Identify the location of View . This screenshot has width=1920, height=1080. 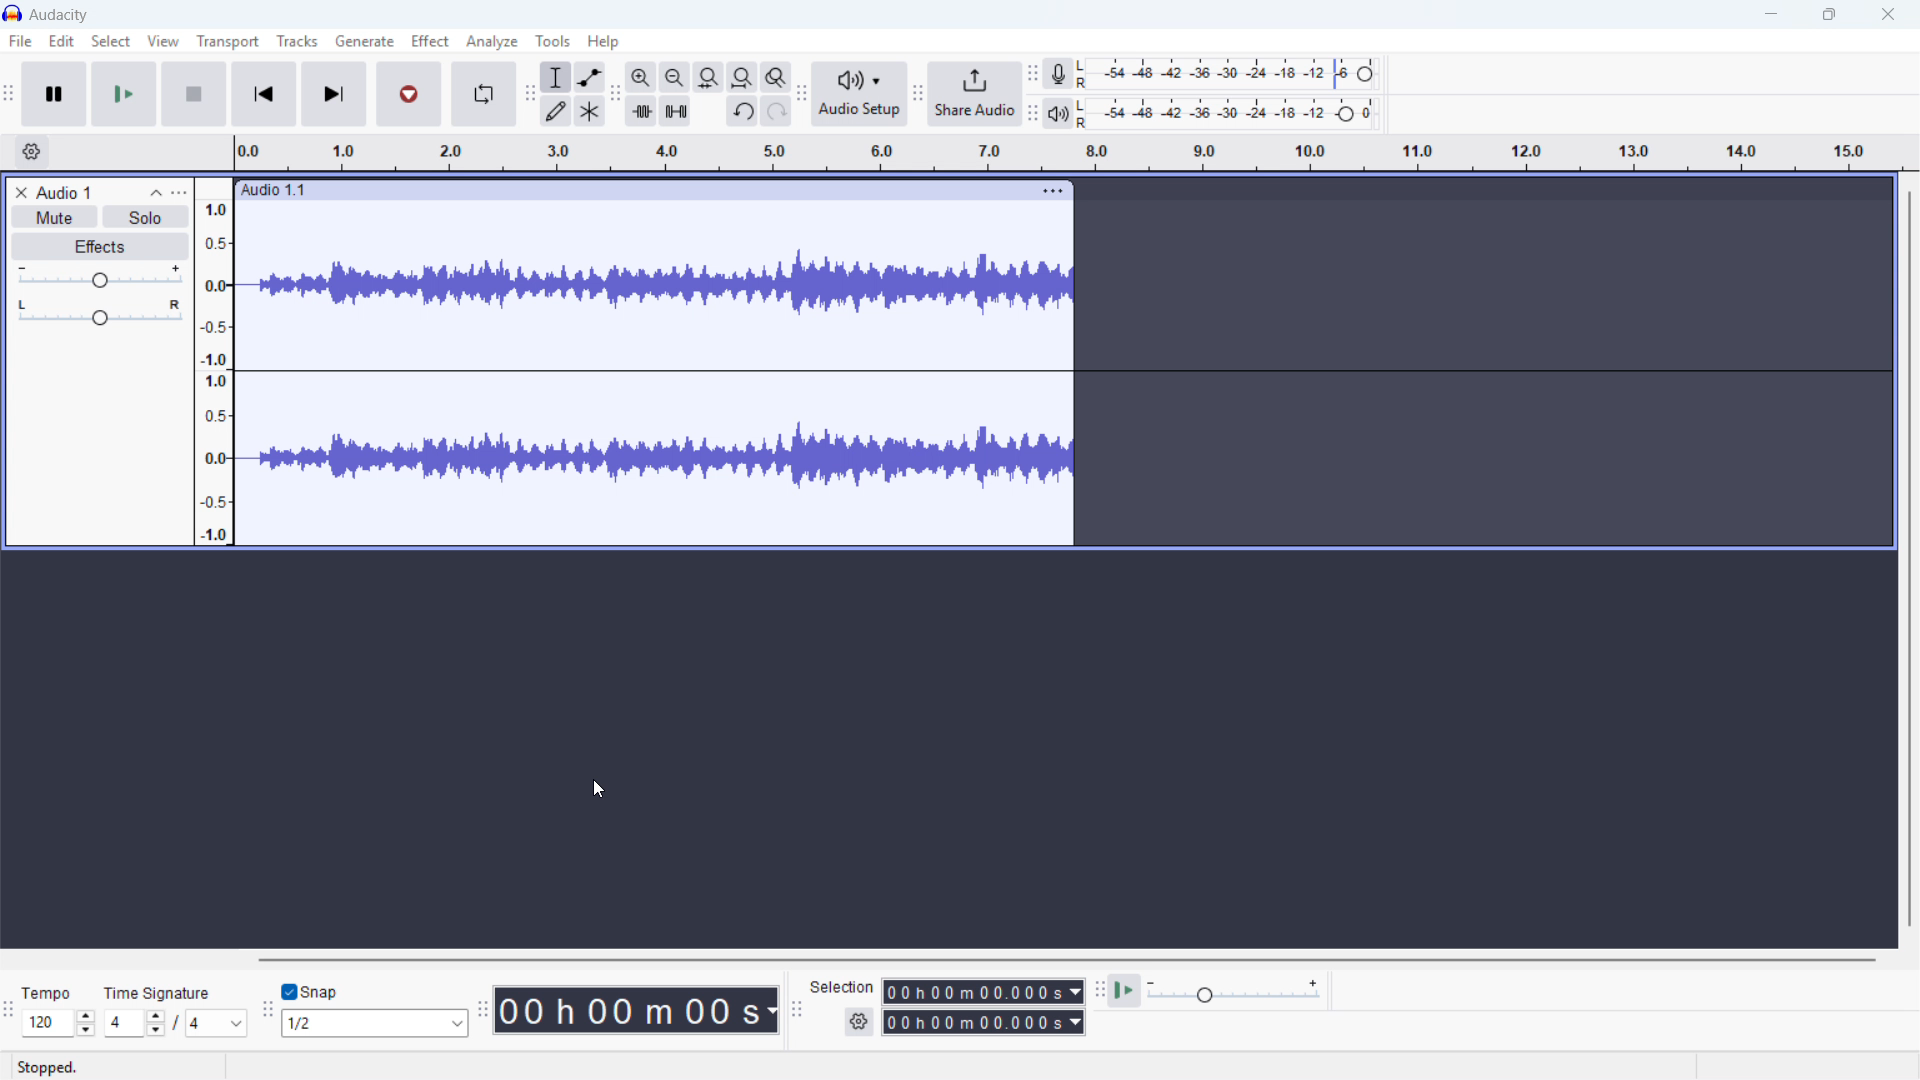
(163, 42).